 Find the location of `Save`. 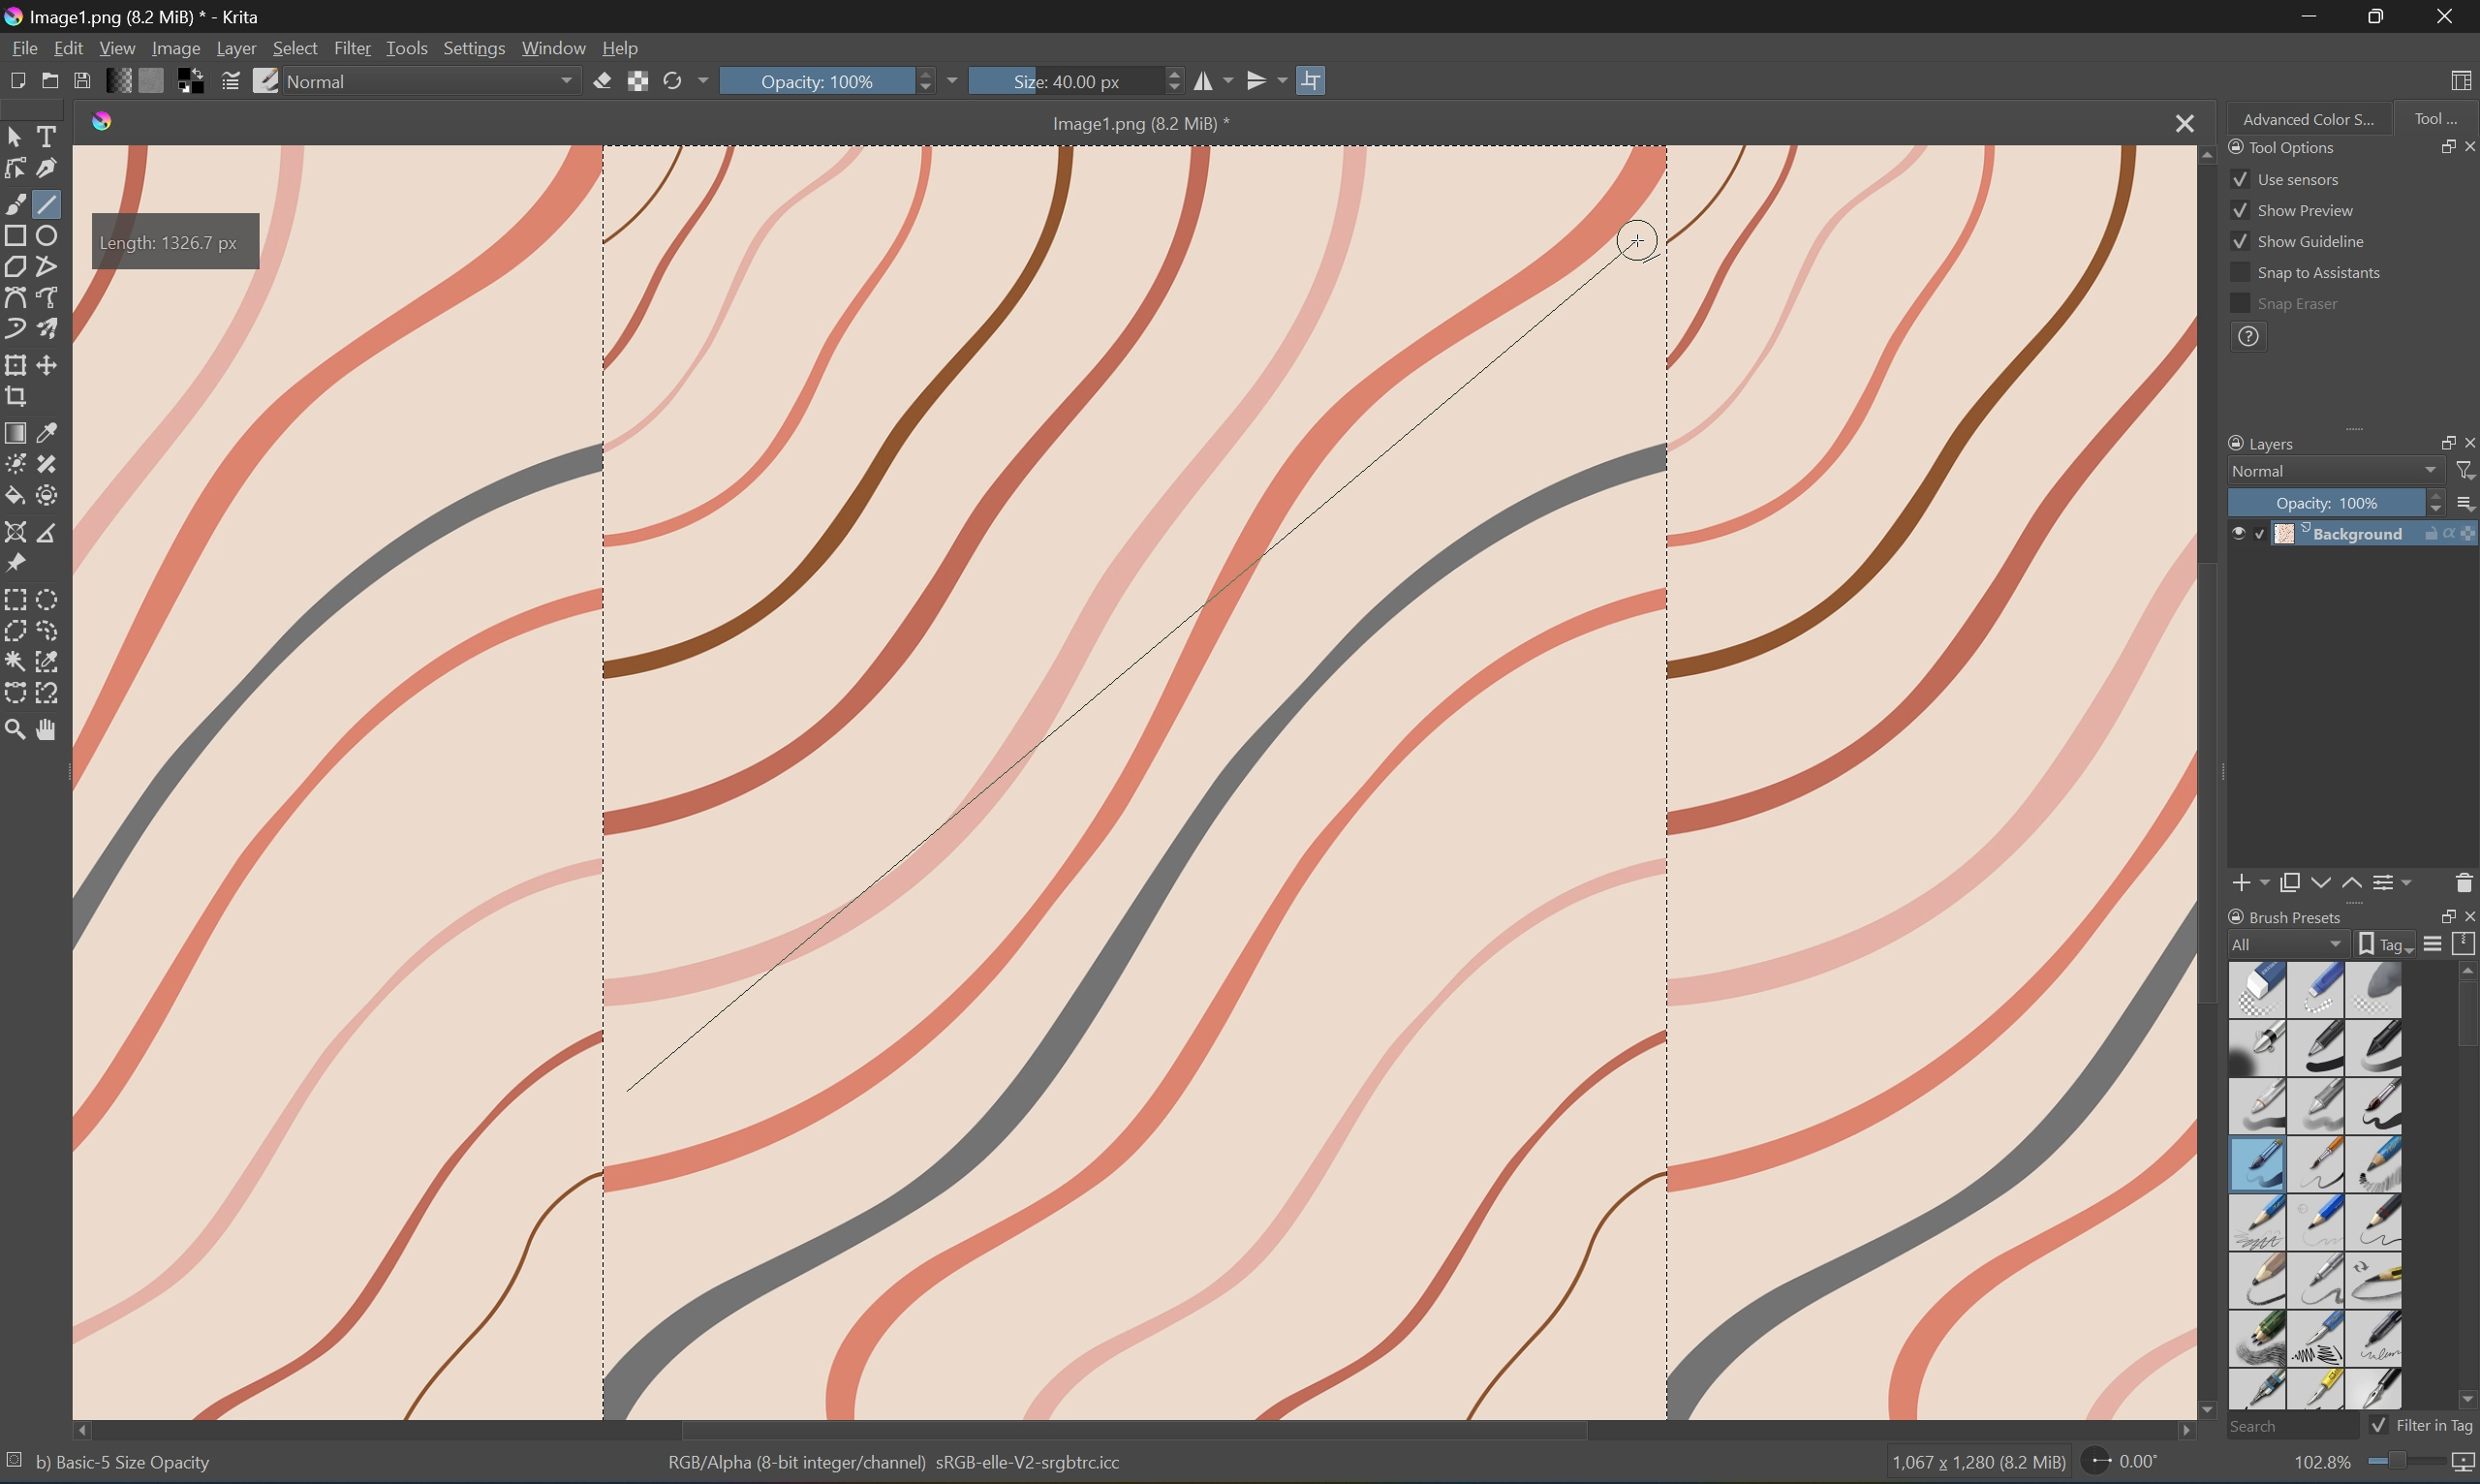

Save is located at coordinates (85, 83).